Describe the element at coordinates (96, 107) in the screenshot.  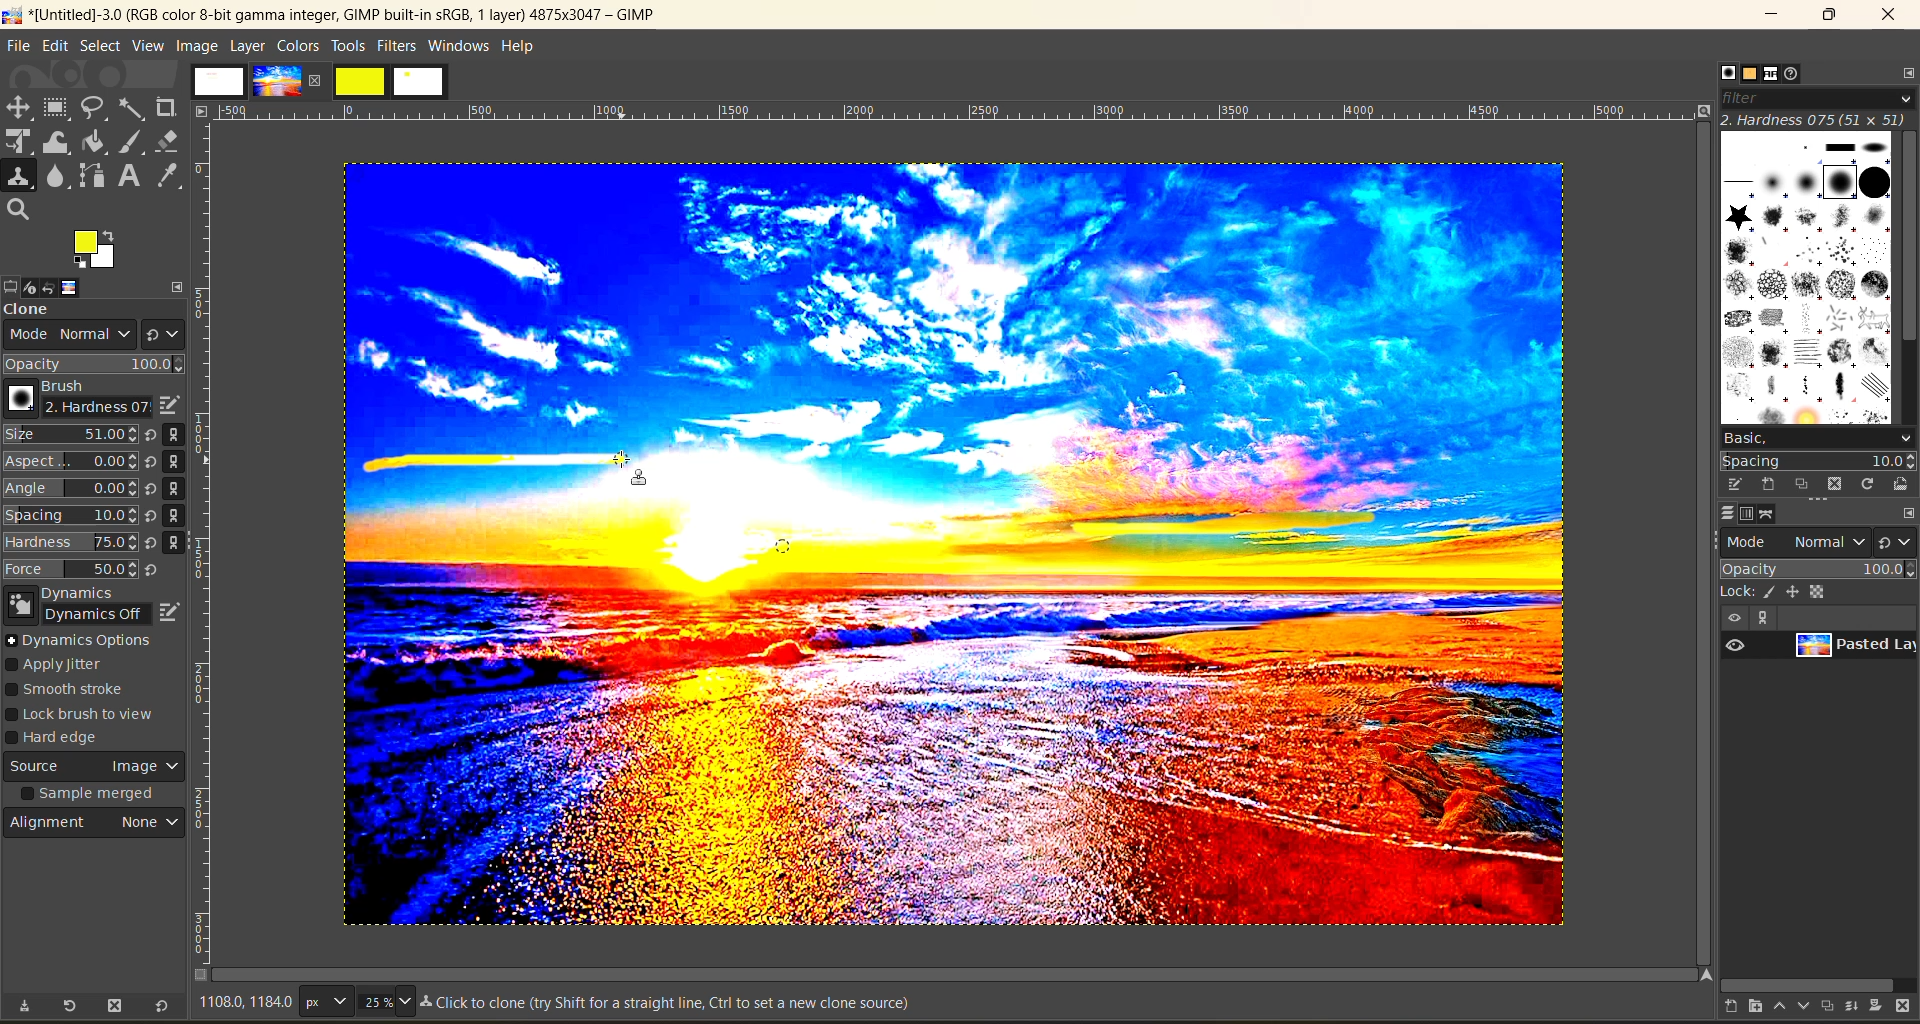
I see `free select tool` at that location.